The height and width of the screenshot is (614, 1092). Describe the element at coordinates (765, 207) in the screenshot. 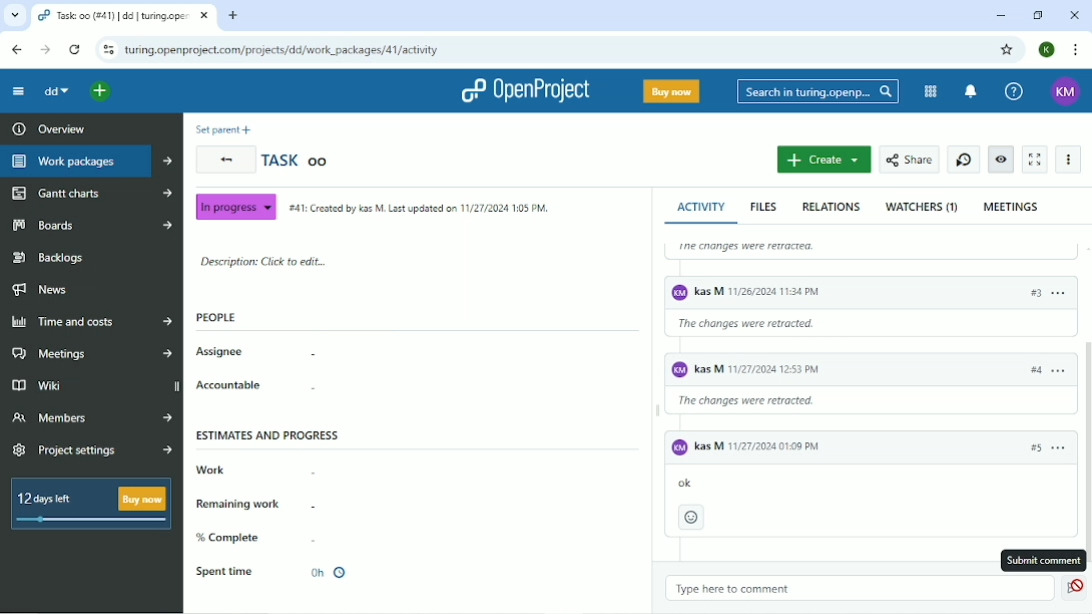

I see `Files` at that location.